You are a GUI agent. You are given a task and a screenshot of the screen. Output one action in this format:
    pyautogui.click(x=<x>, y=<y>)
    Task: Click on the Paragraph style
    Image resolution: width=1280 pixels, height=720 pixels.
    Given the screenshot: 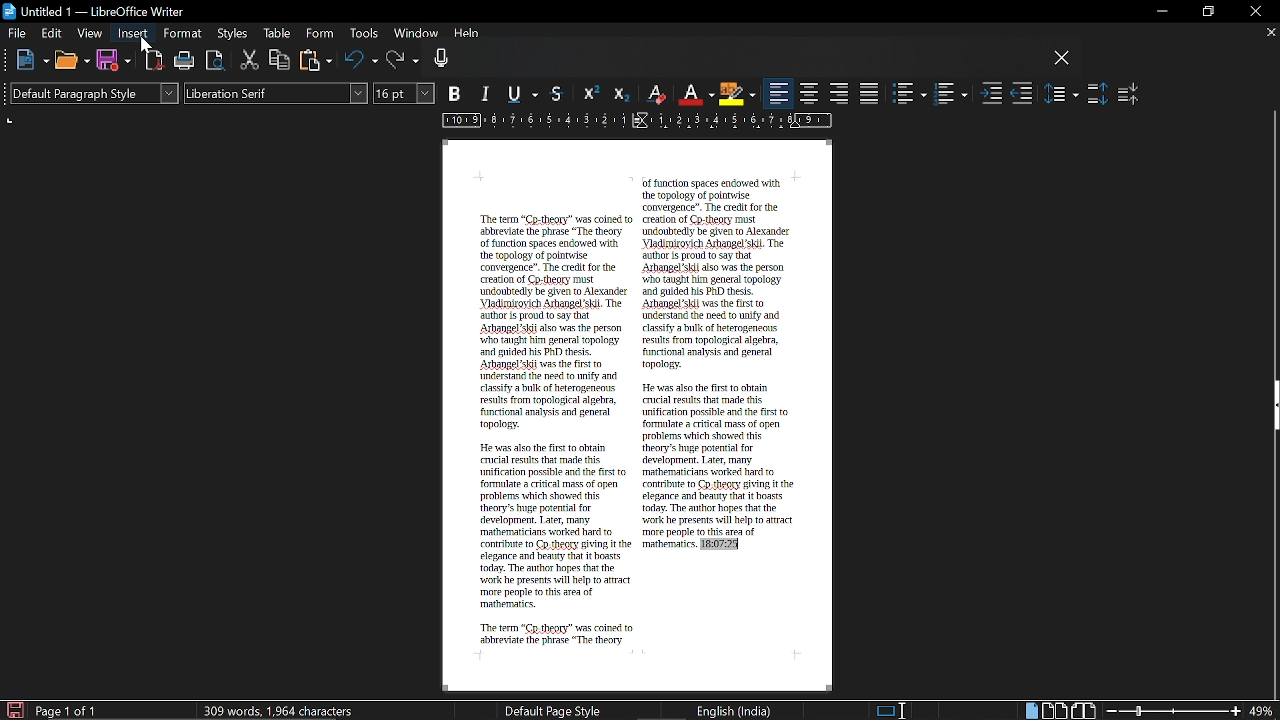 What is the action you would take?
    pyautogui.click(x=91, y=93)
    